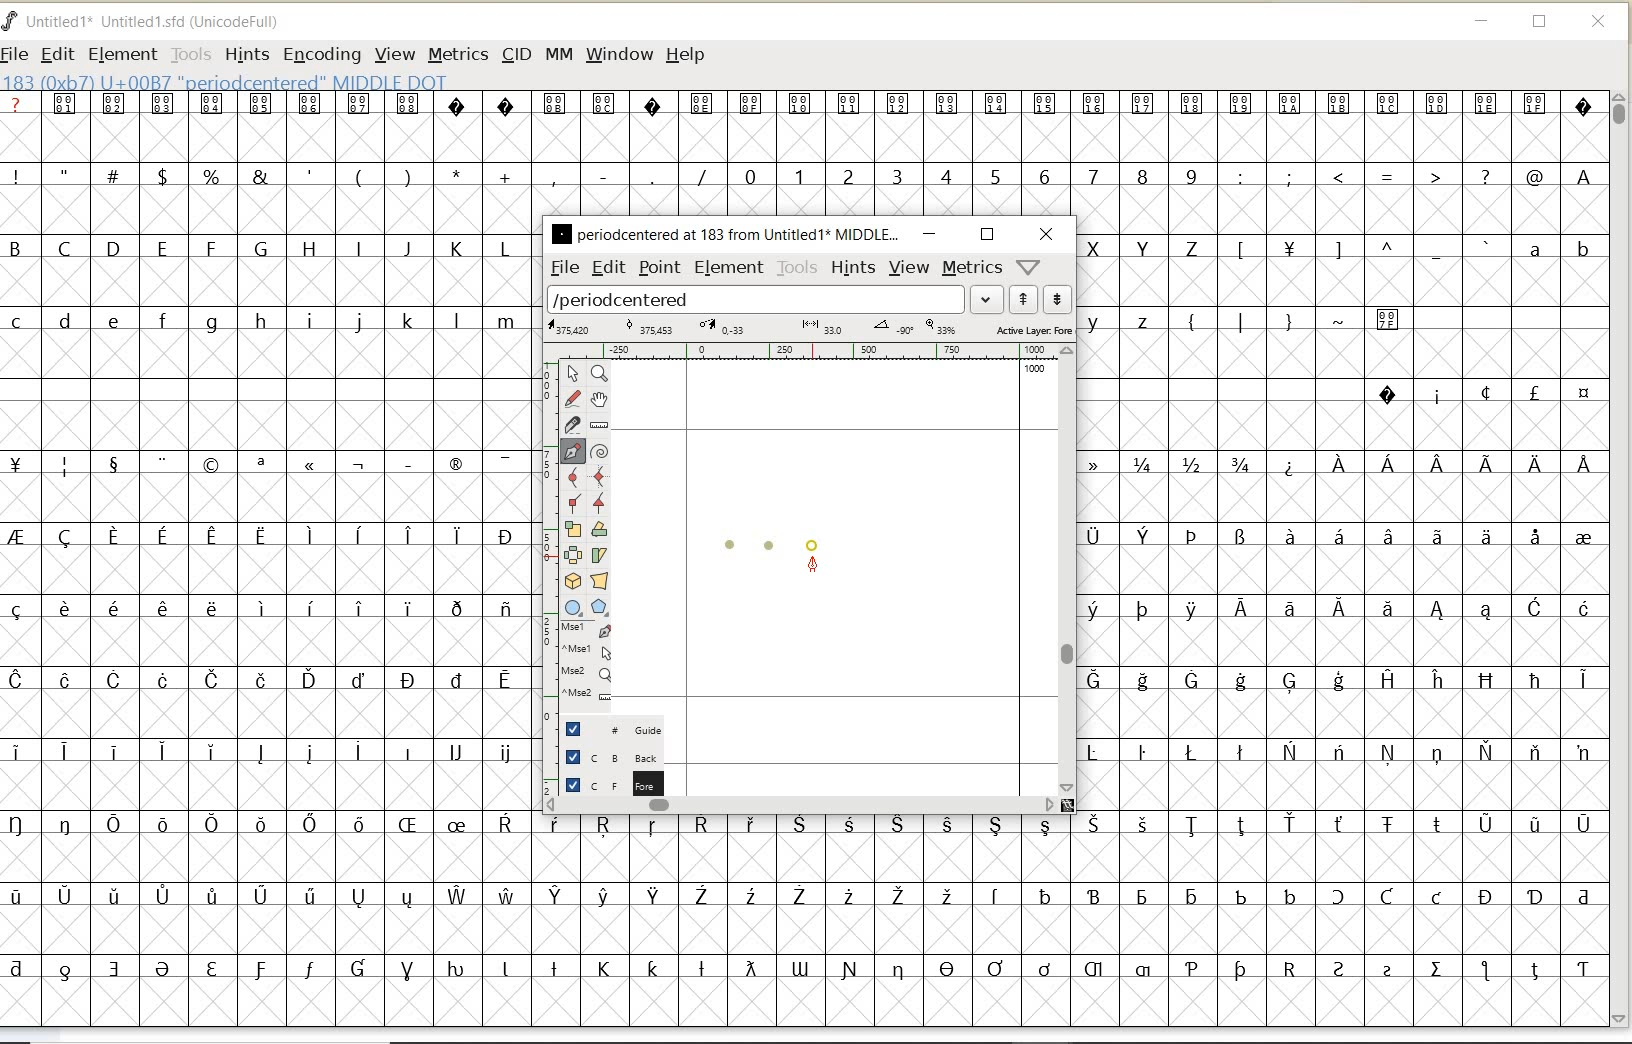 The image size is (1632, 1044). I want to click on special characters, so click(801, 116).